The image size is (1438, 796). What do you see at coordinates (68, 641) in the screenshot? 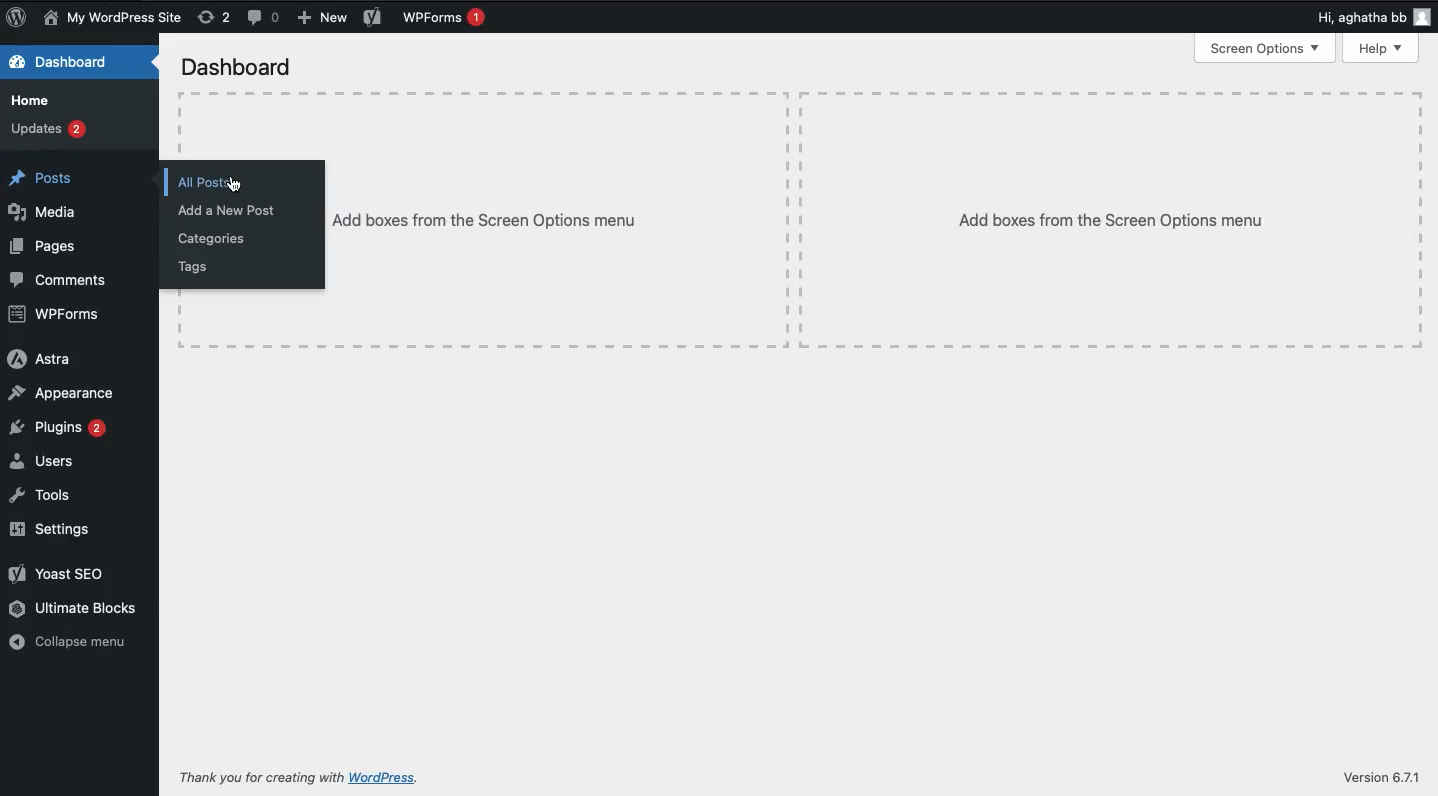
I see `Collapse menu` at bounding box center [68, 641].